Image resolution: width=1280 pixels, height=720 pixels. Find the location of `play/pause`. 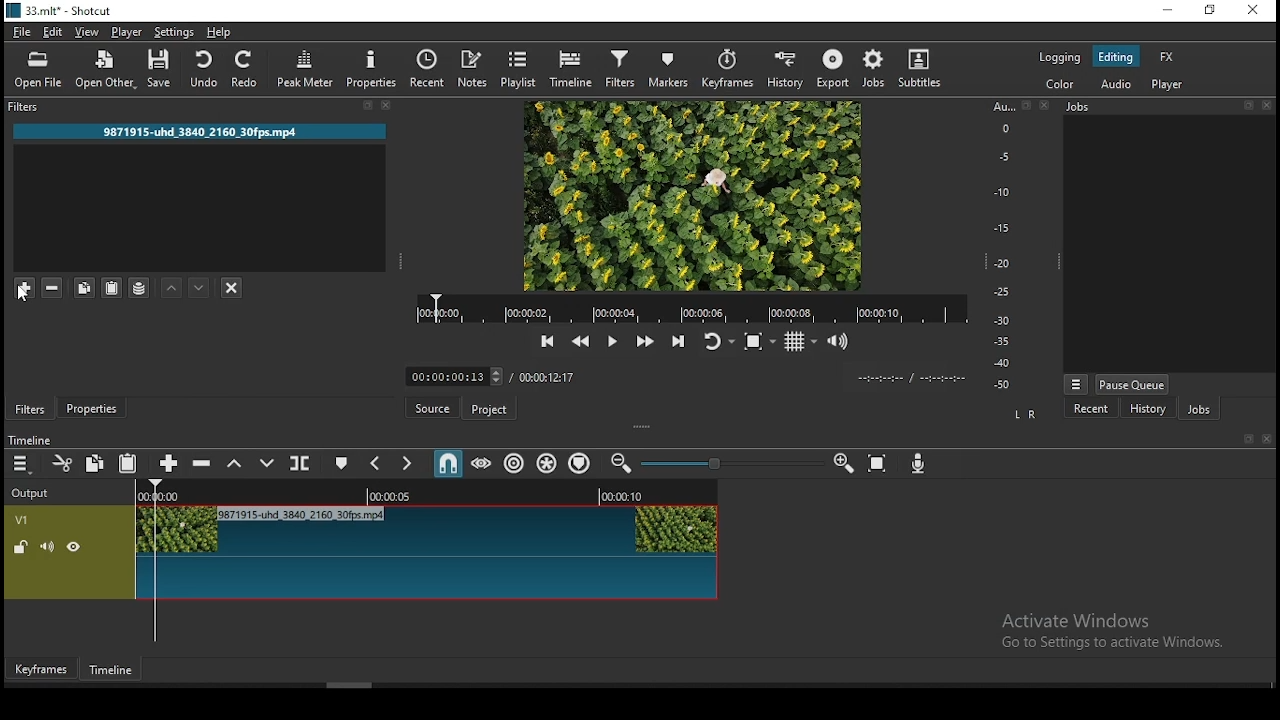

play/pause is located at coordinates (612, 341).